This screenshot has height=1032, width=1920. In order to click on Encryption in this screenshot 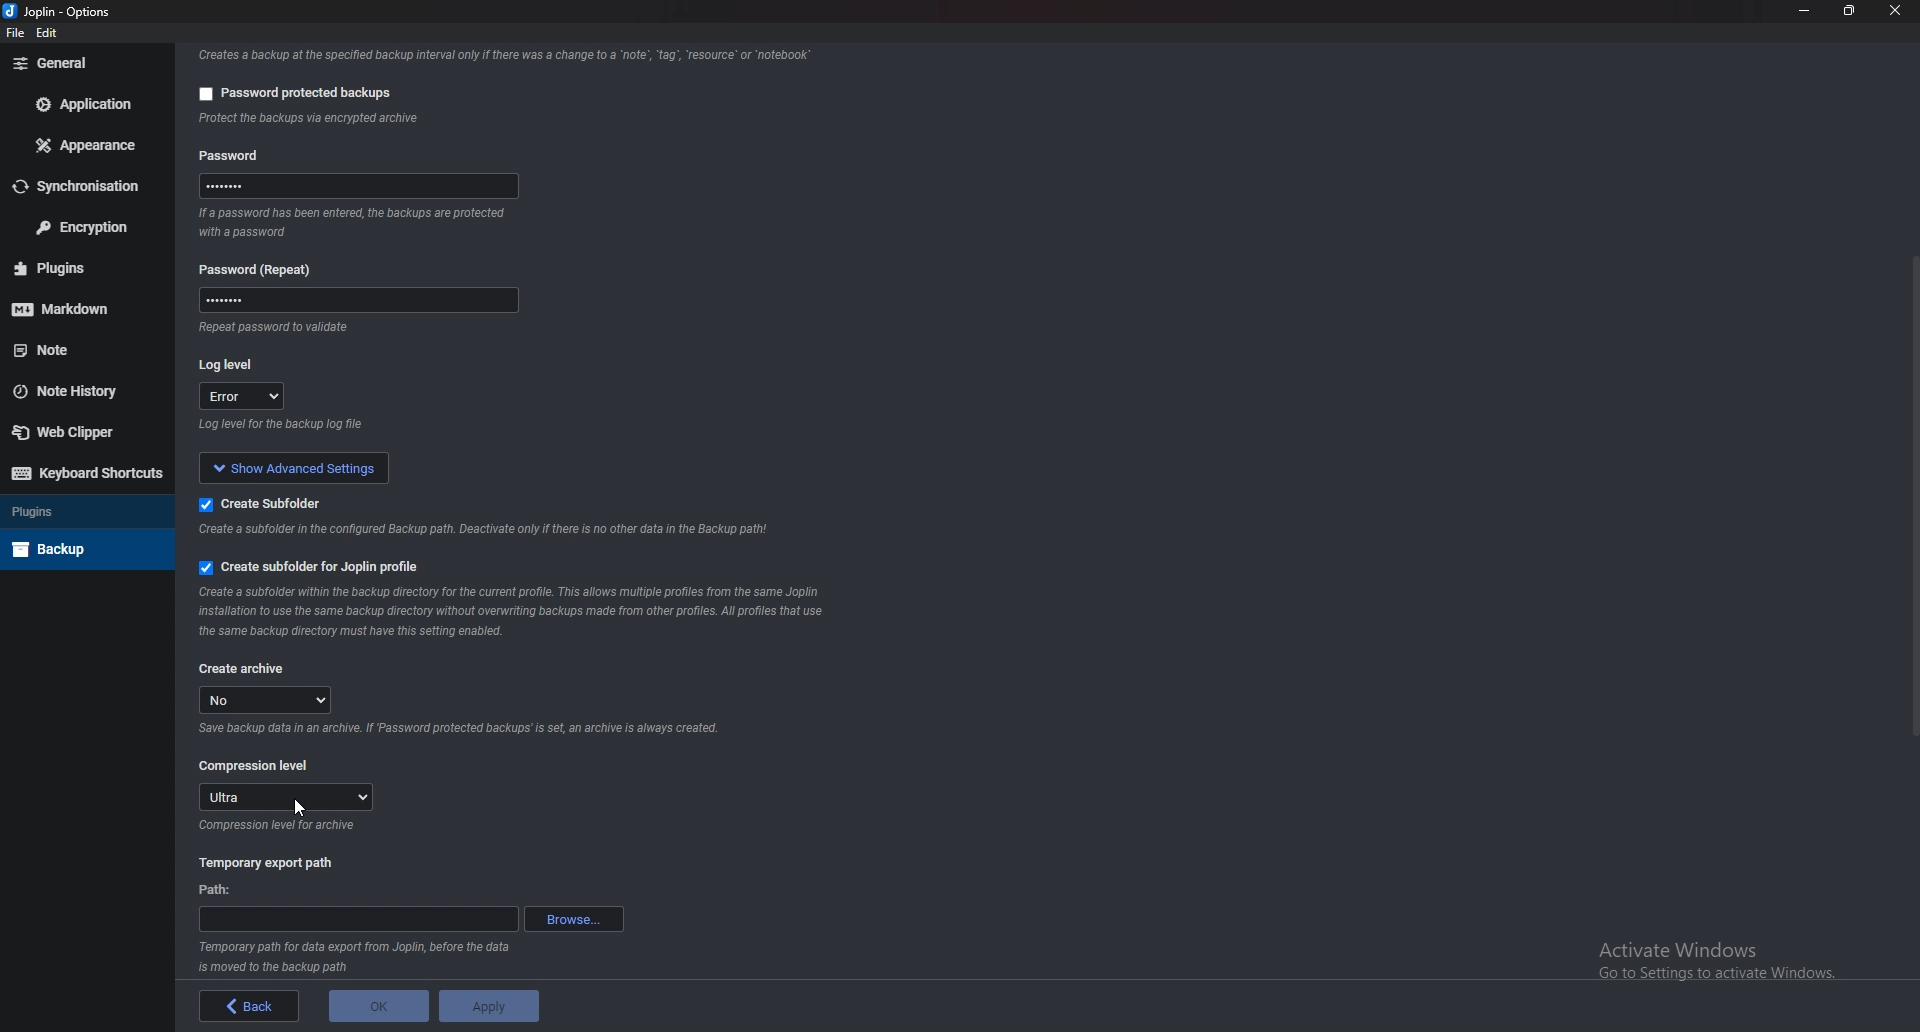, I will do `click(82, 226)`.